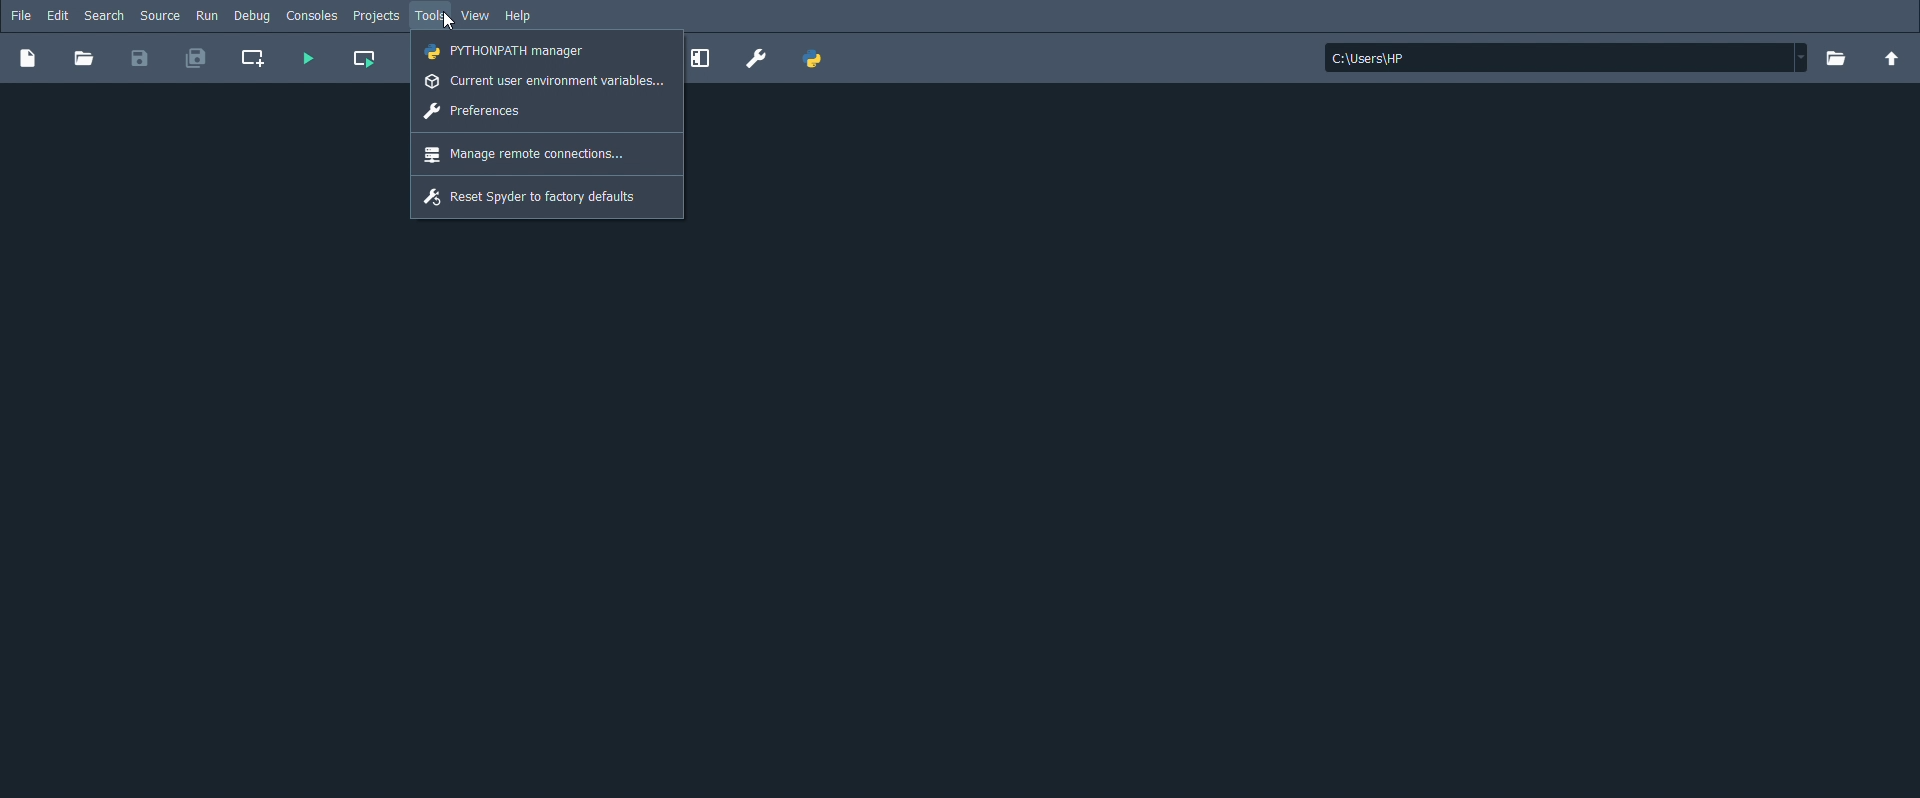 This screenshot has height=798, width=1920. What do you see at coordinates (1837, 60) in the screenshot?
I see `Browse a working directory` at bounding box center [1837, 60].